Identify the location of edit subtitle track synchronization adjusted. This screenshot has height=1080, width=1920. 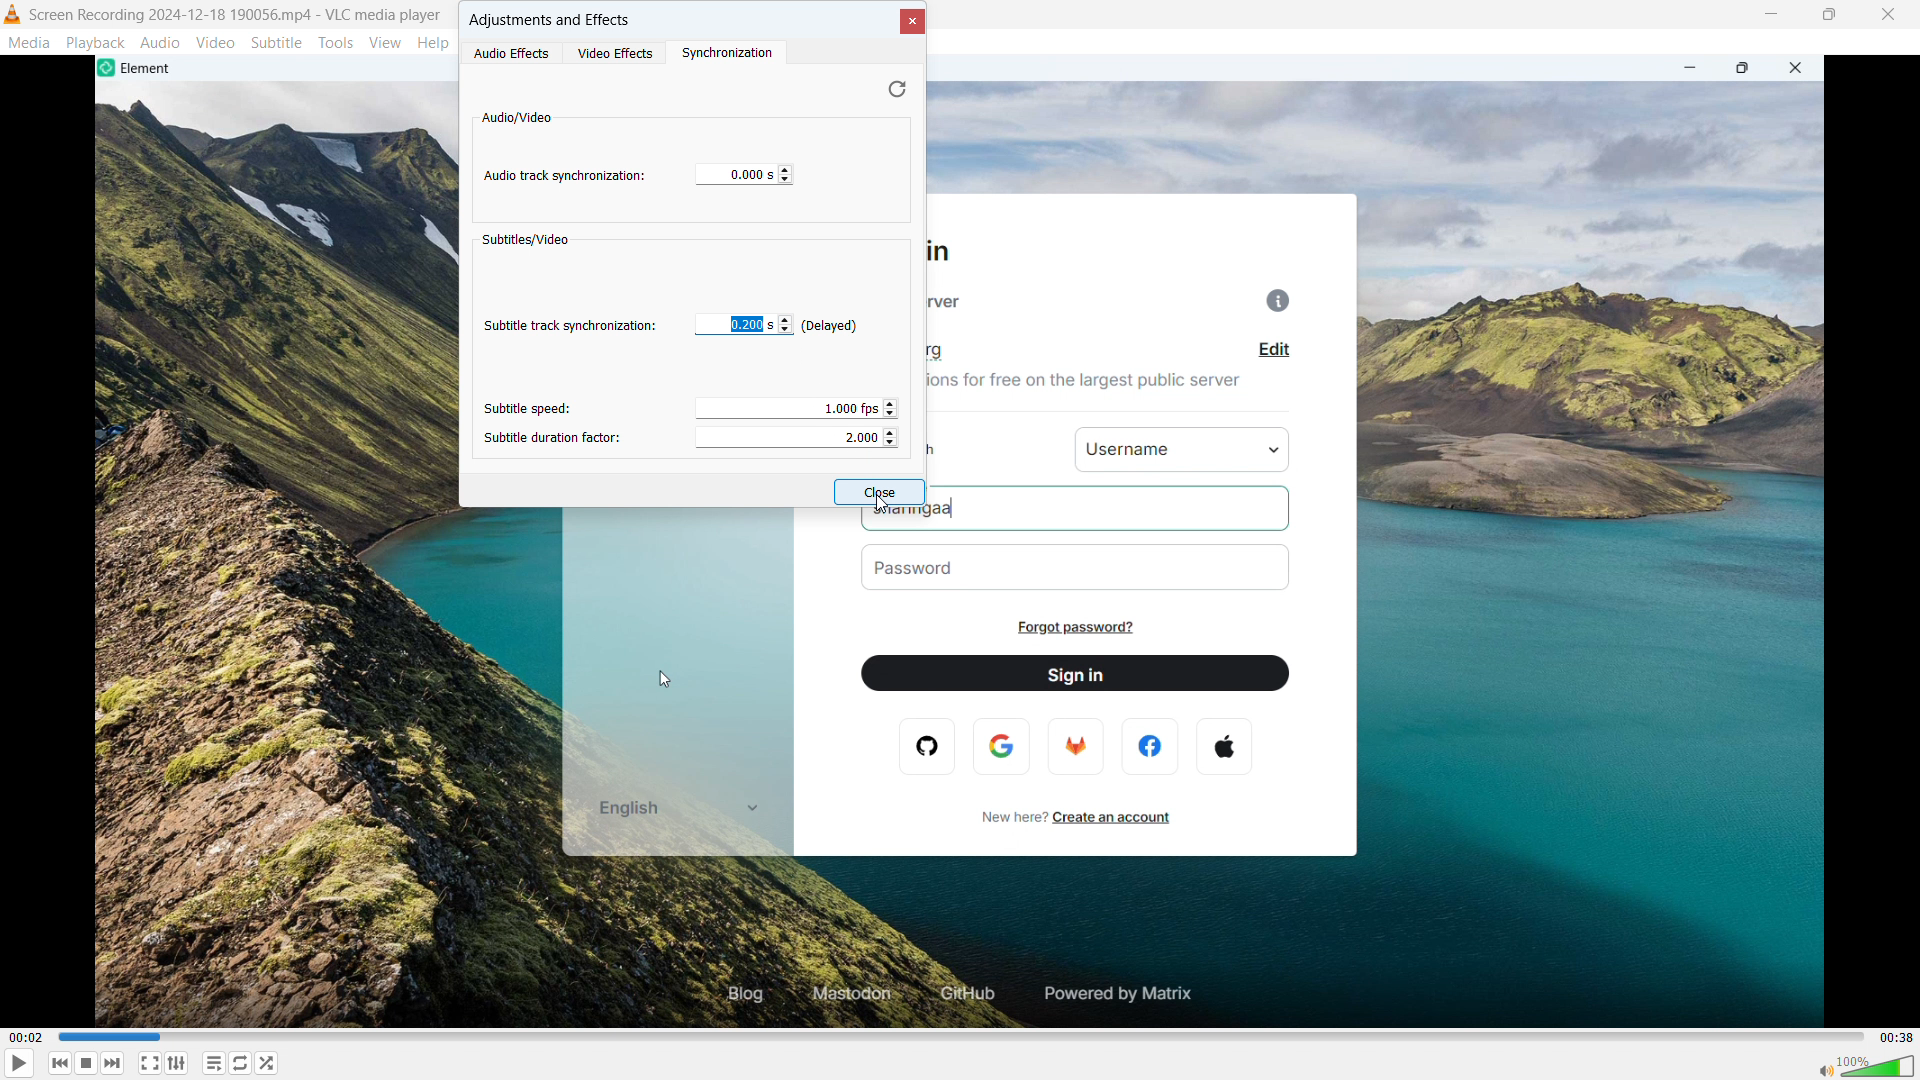
(735, 324).